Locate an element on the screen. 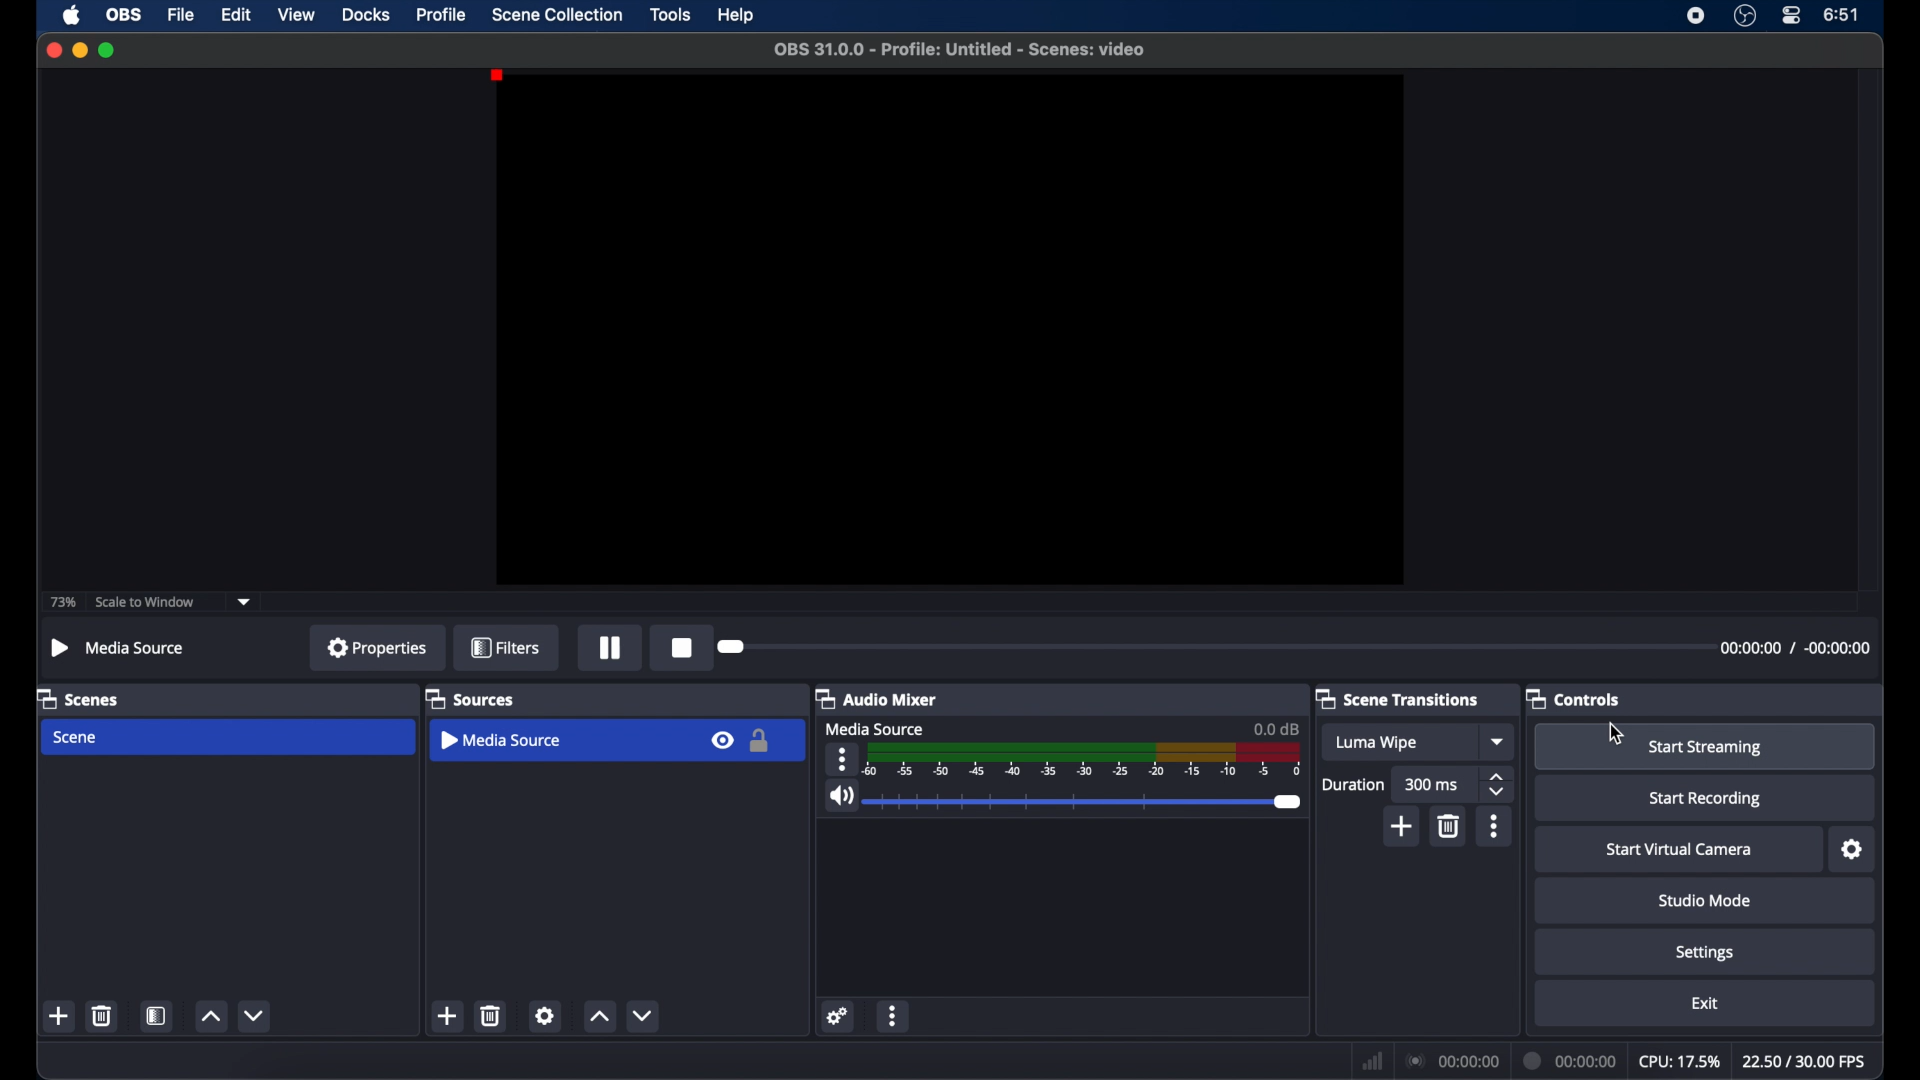 The height and width of the screenshot is (1080, 1920). delete is located at coordinates (1450, 827).